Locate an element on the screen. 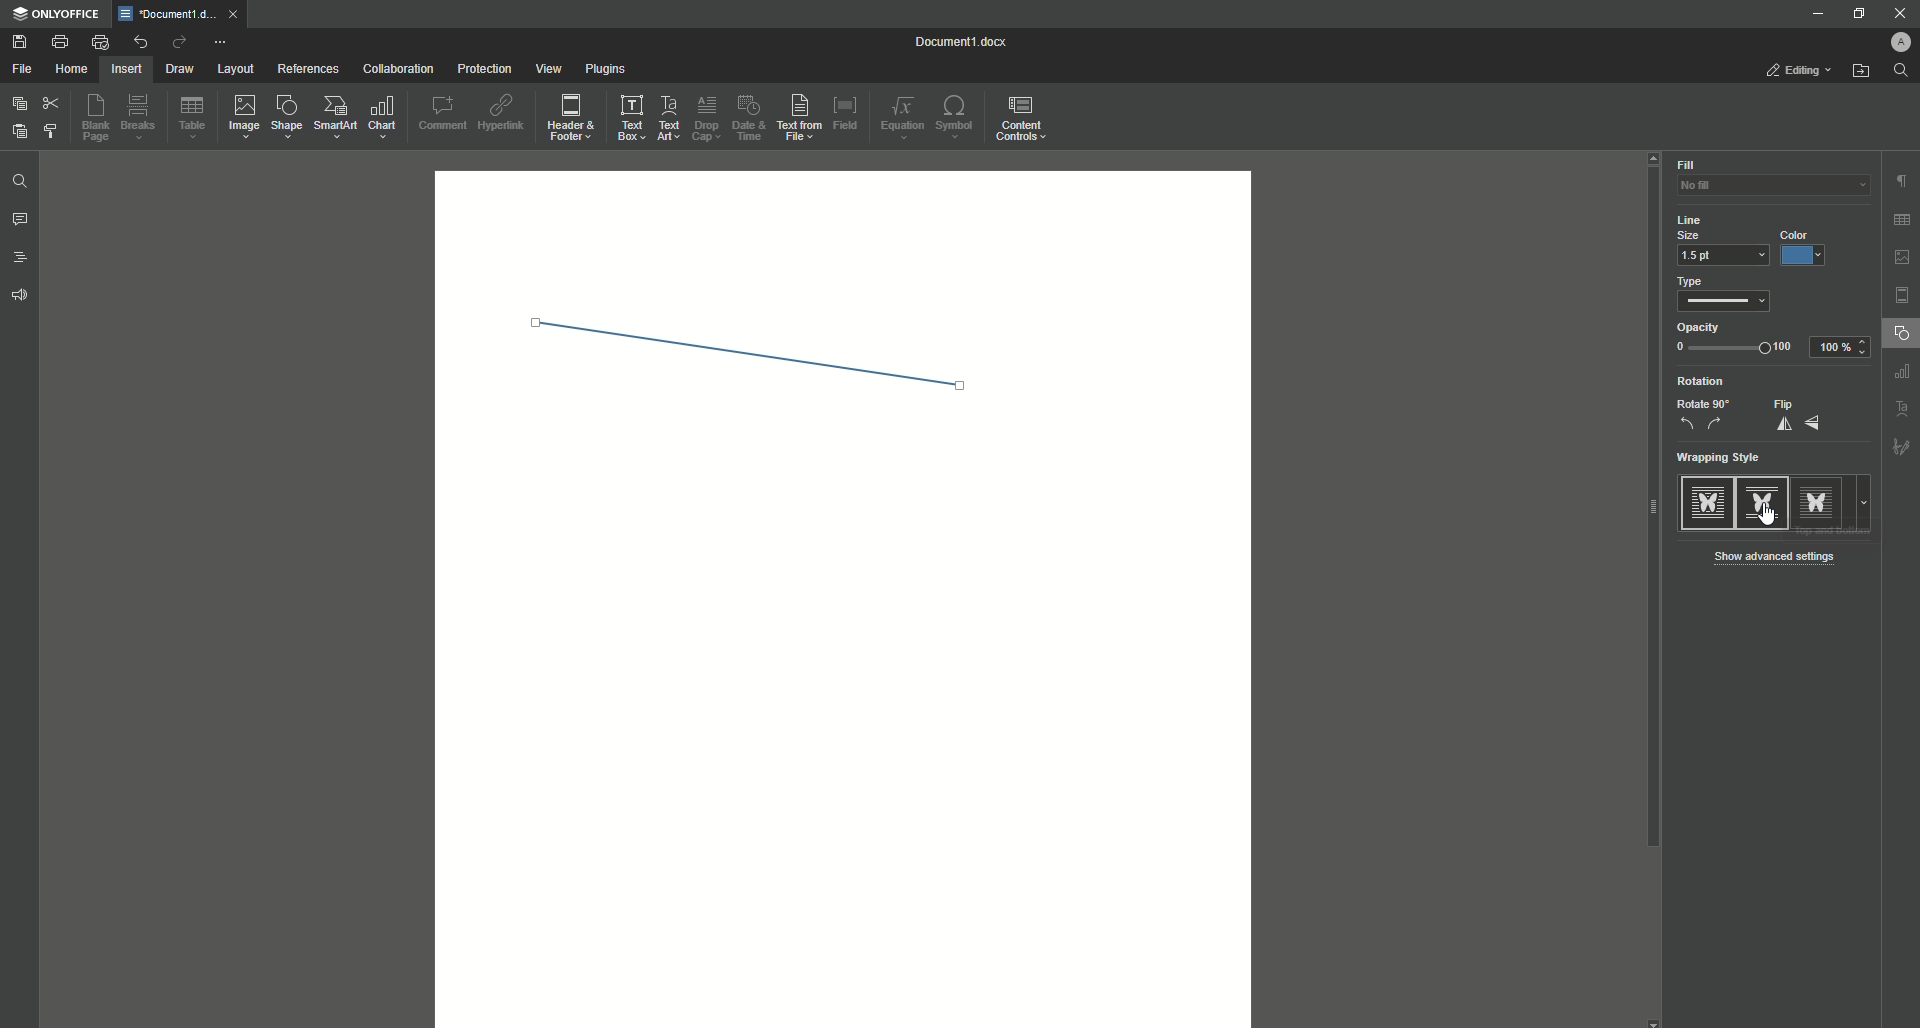 The image size is (1920, 1028).  is located at coordinates (1901, 449).